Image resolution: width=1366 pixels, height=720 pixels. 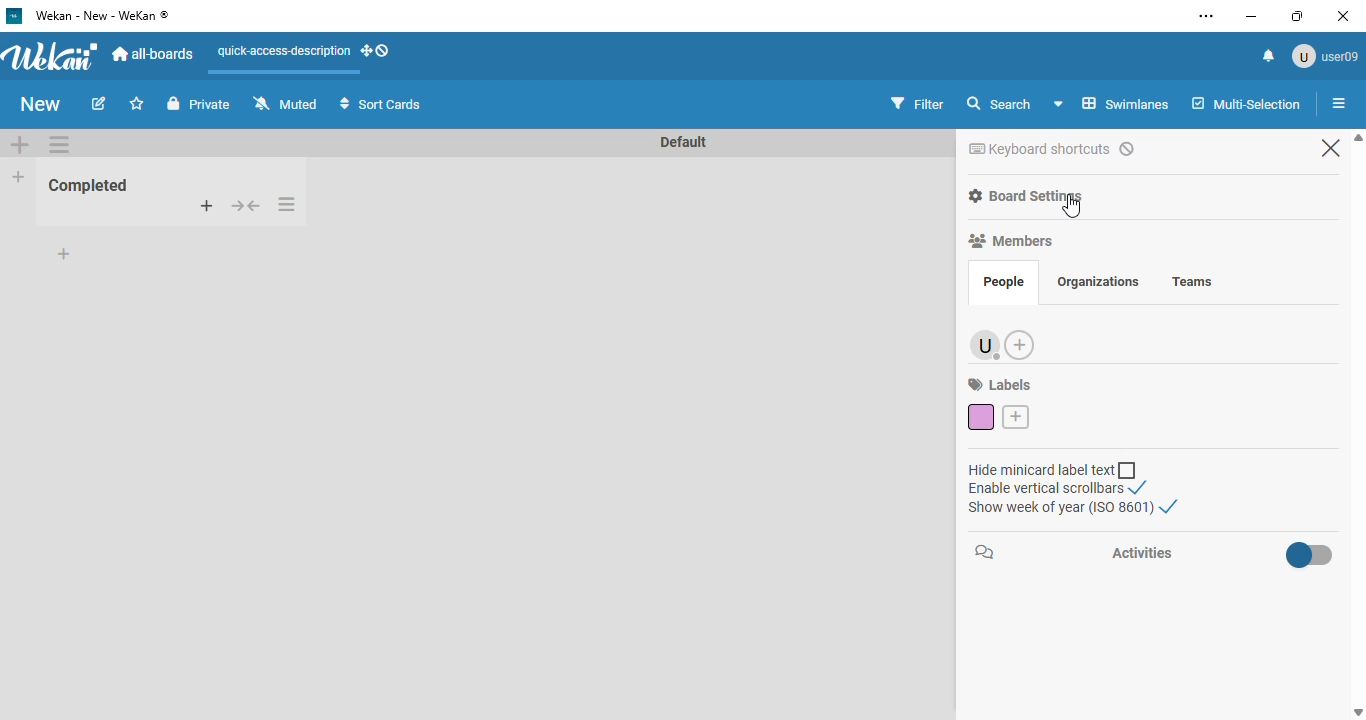 What do you see at coordinates (207, 206) in the screenshot?
I see `add card to top of list` at bounding box center [207, 206].